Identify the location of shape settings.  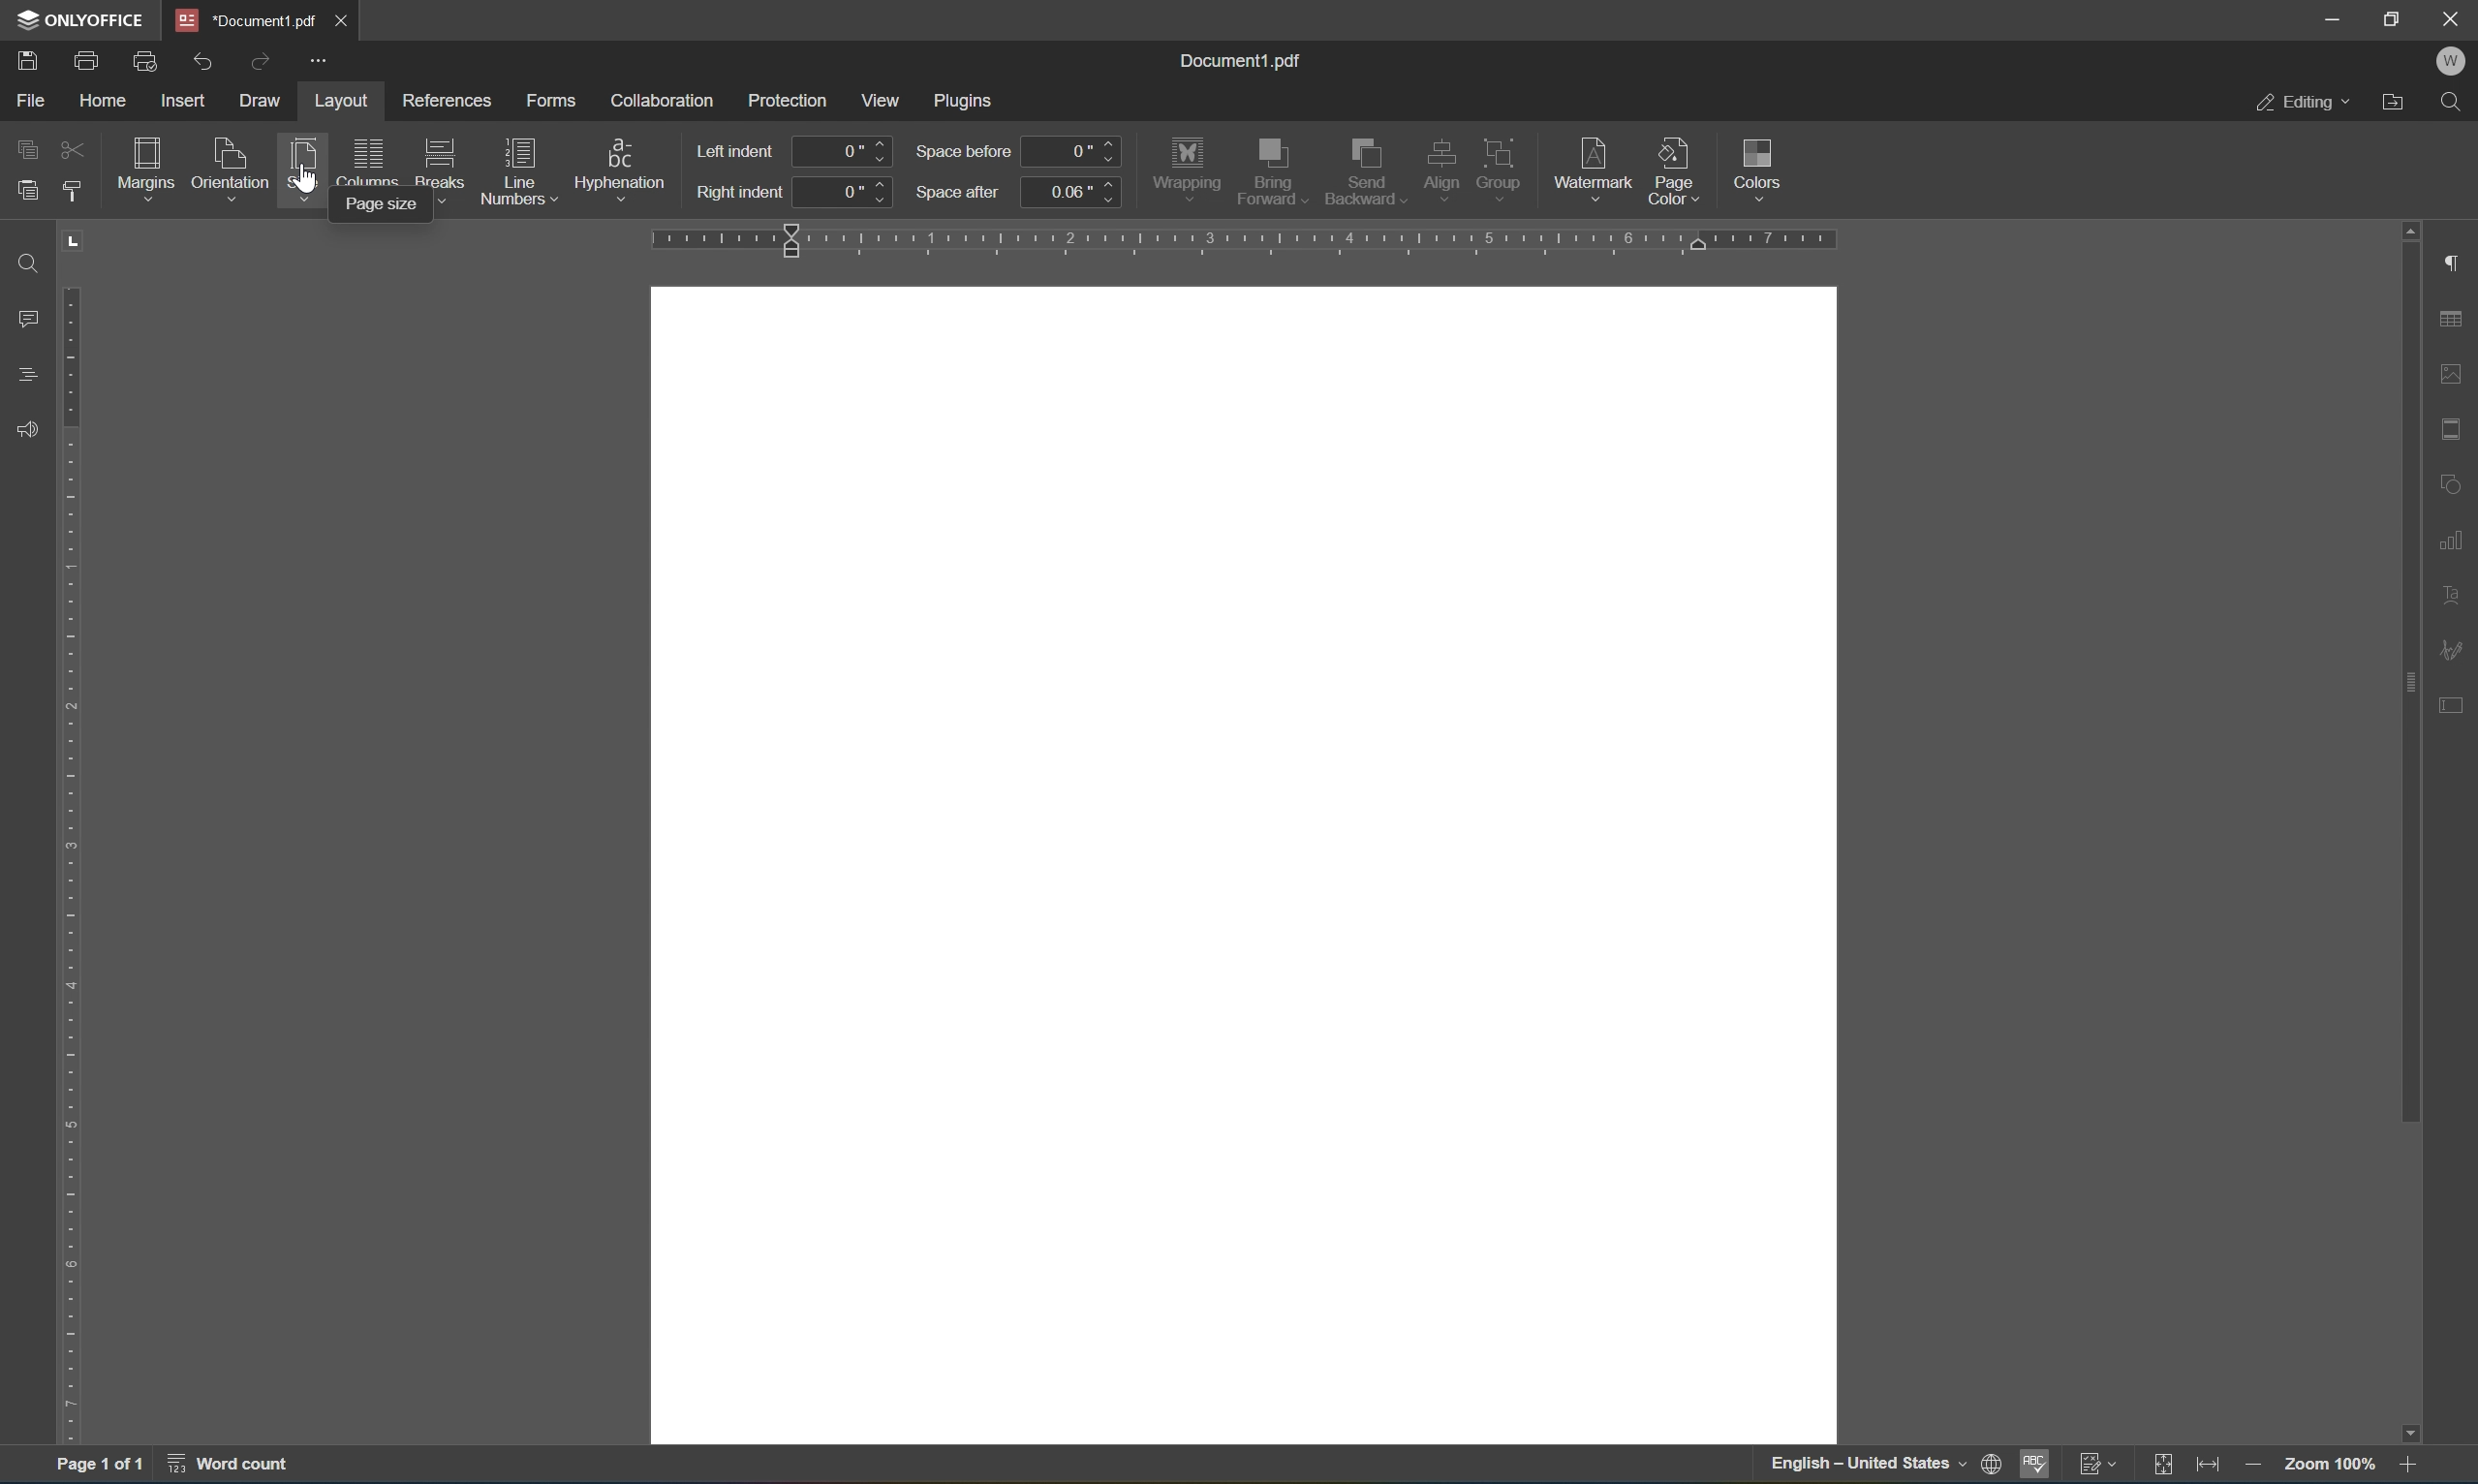
(2456, 484).